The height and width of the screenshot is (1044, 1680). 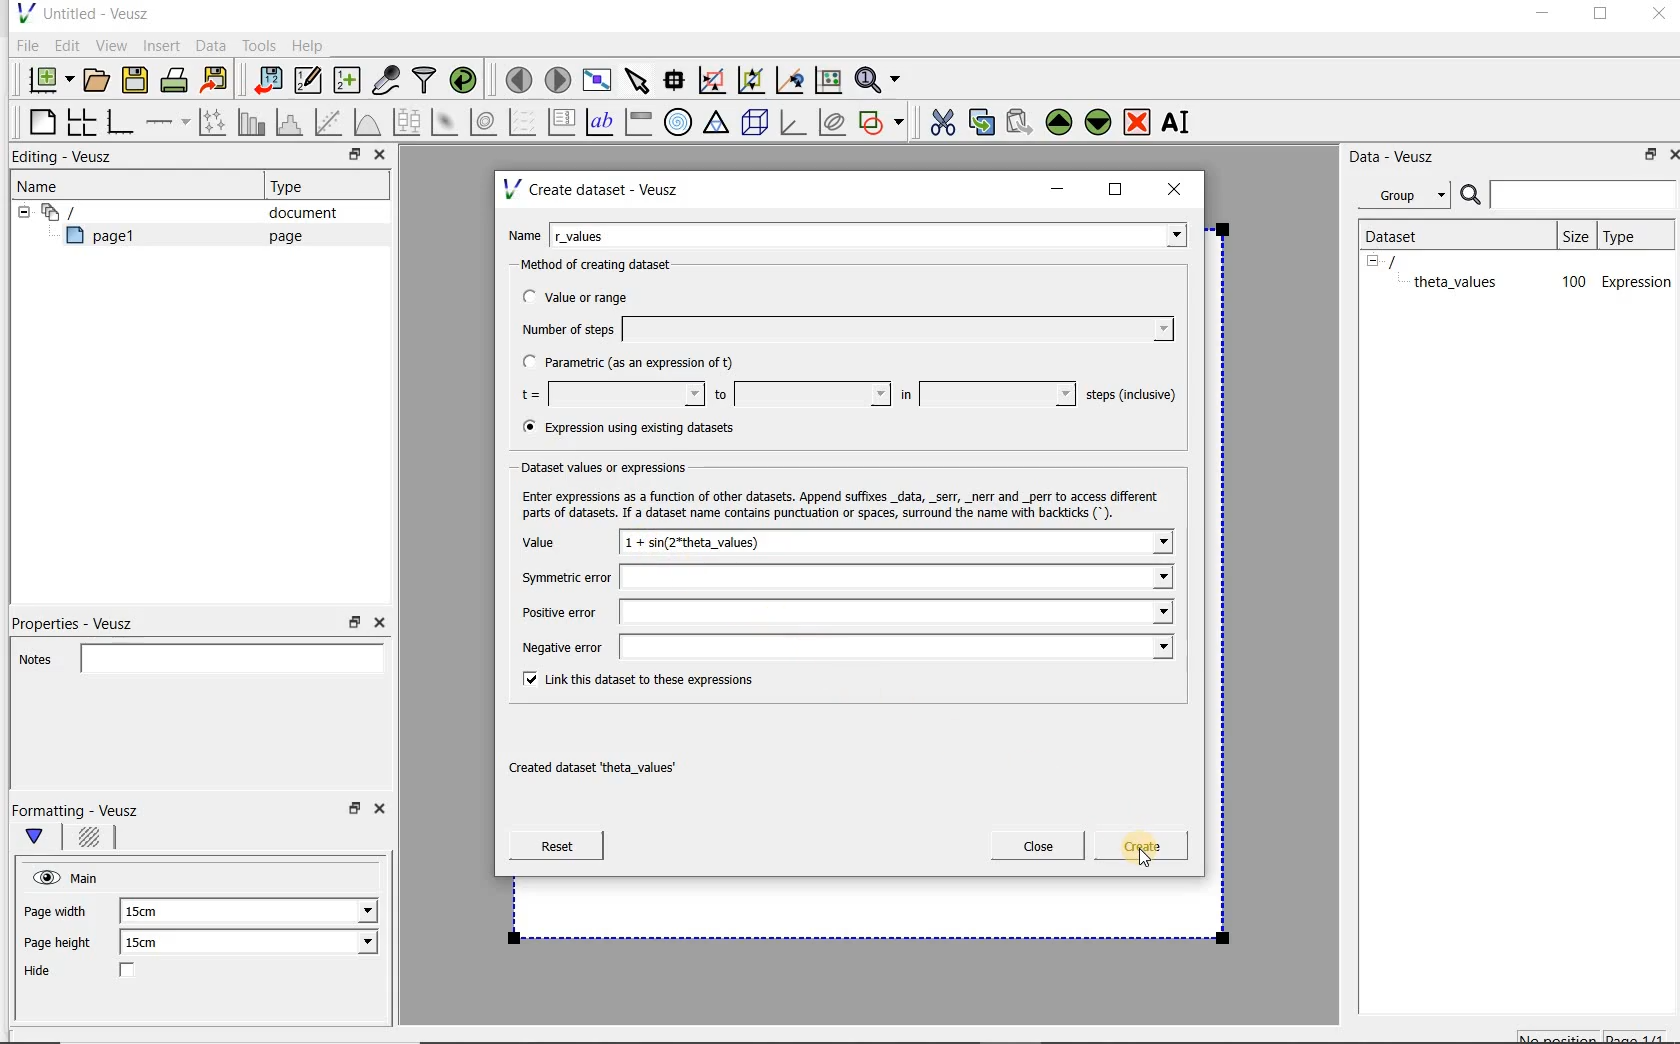 I want to click on cut the selected widget, so click(x=939, y=120).